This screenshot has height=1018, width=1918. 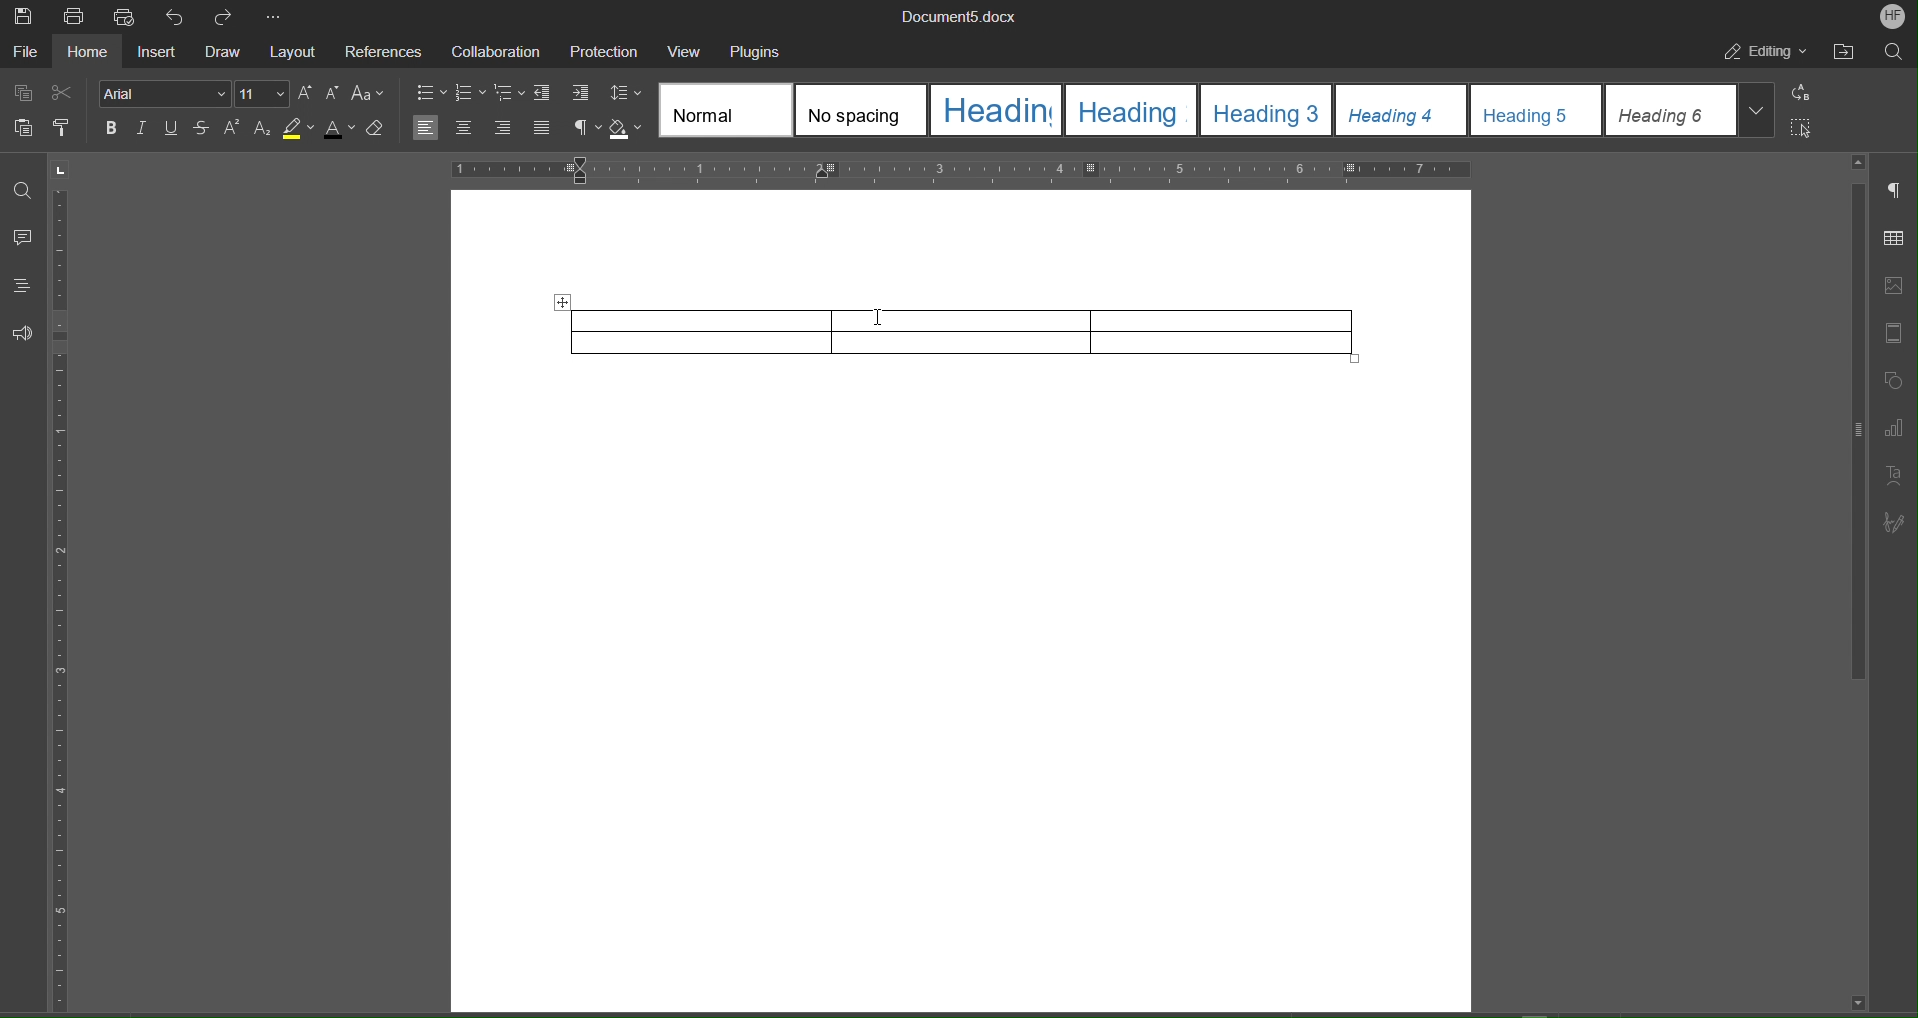 What do you see at coordinates (1807, 93) in the screenshot?
I see `Replace` at bounding box center [1807, 93].